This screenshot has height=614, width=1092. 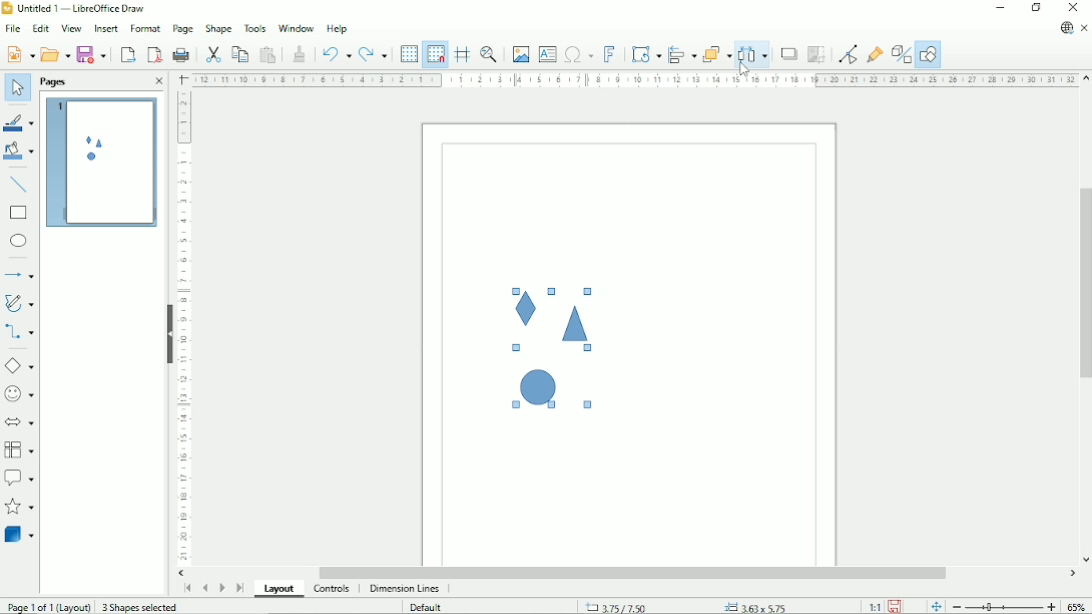 I want to click on Help, so click(x=337, y=29).